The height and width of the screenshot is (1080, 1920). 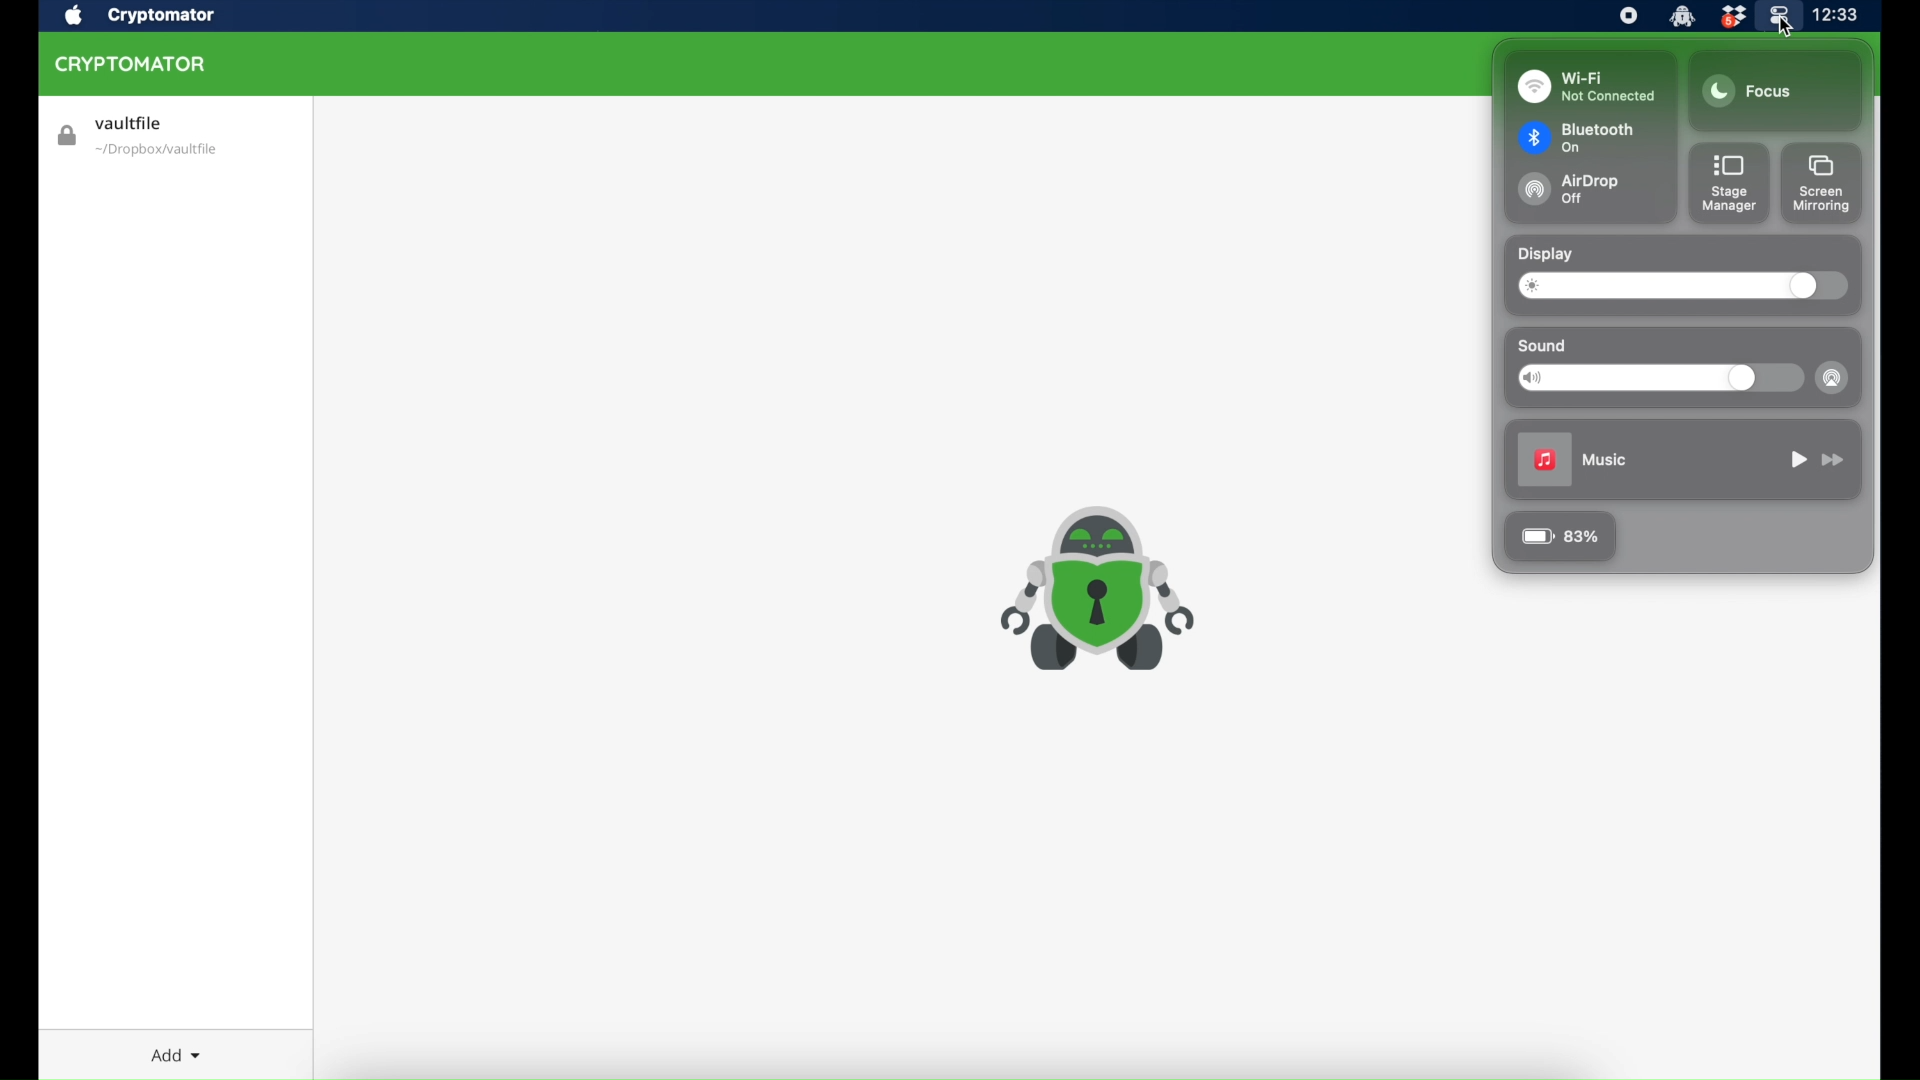 What do you see at coordinates (138, 138) in the screenshot?
I see `vaultfile` at bounding box center [138, 138].